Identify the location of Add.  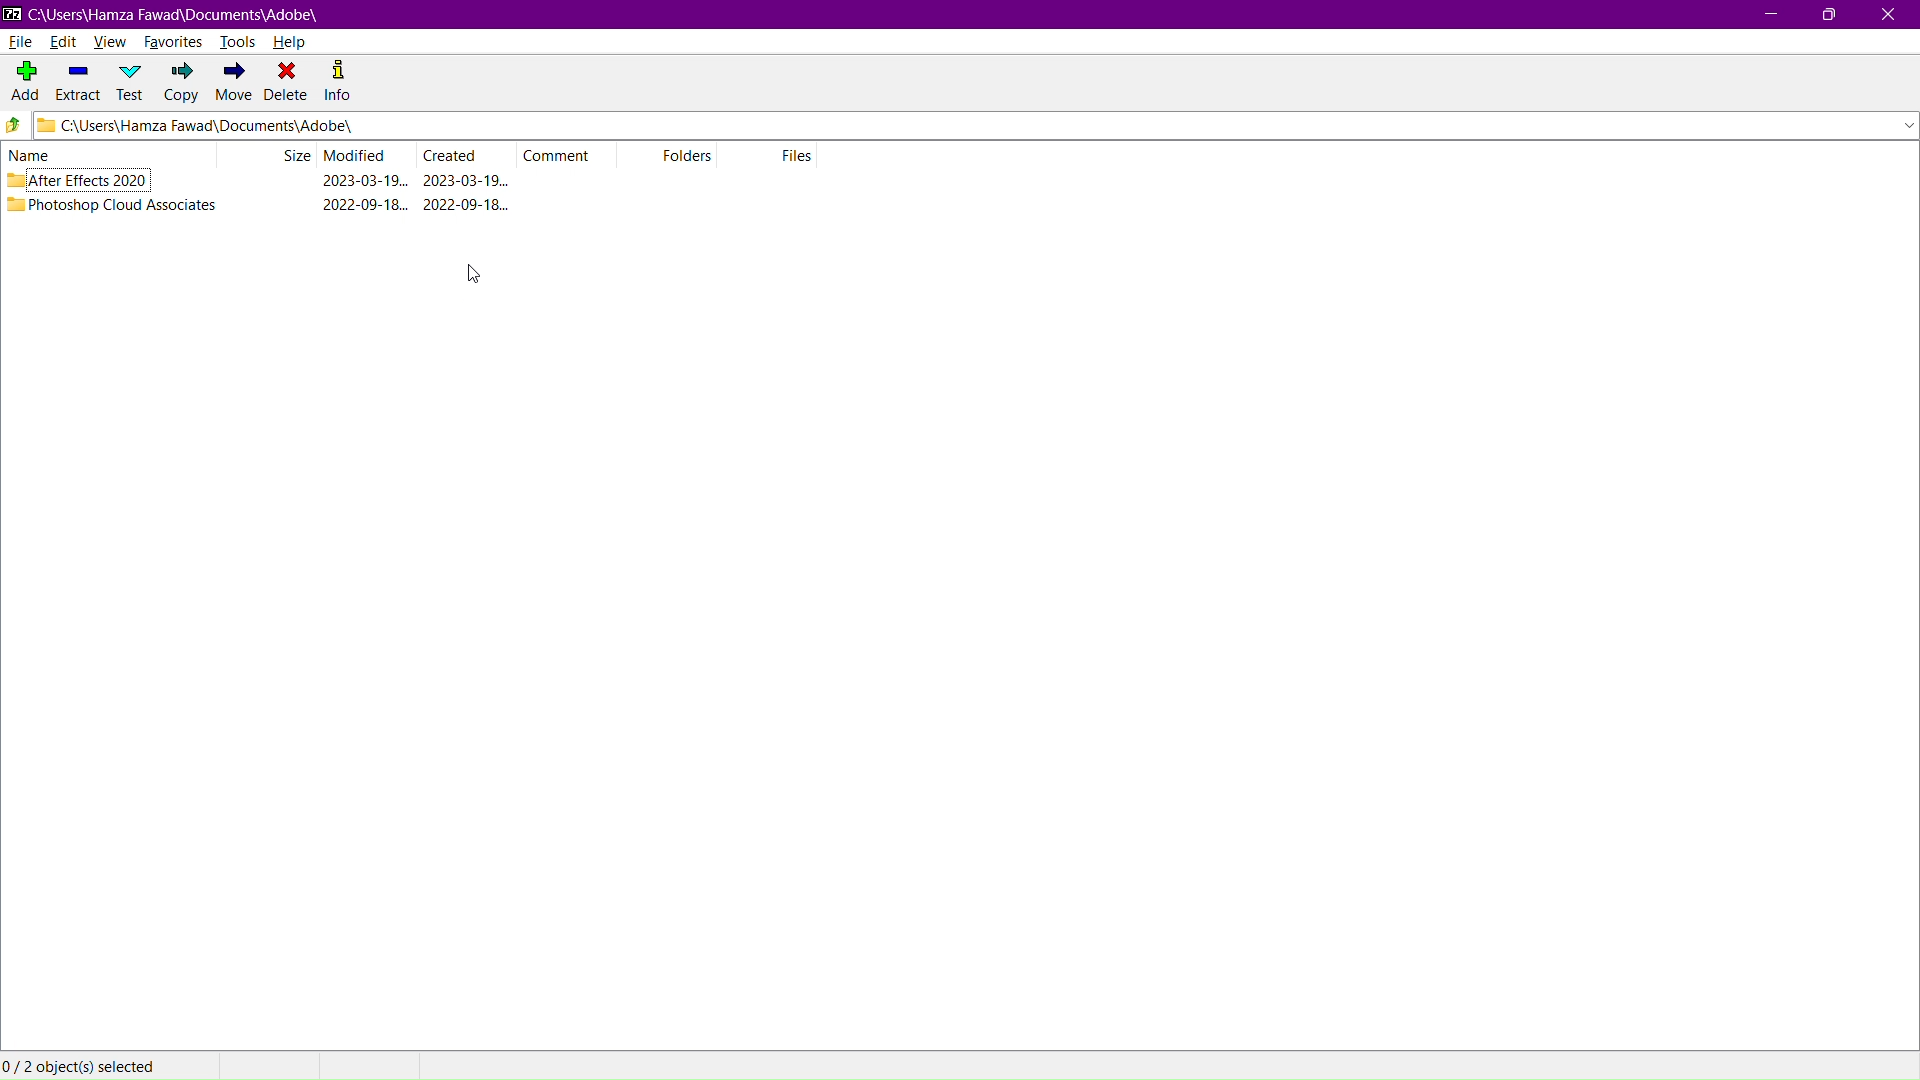
(22, 78).